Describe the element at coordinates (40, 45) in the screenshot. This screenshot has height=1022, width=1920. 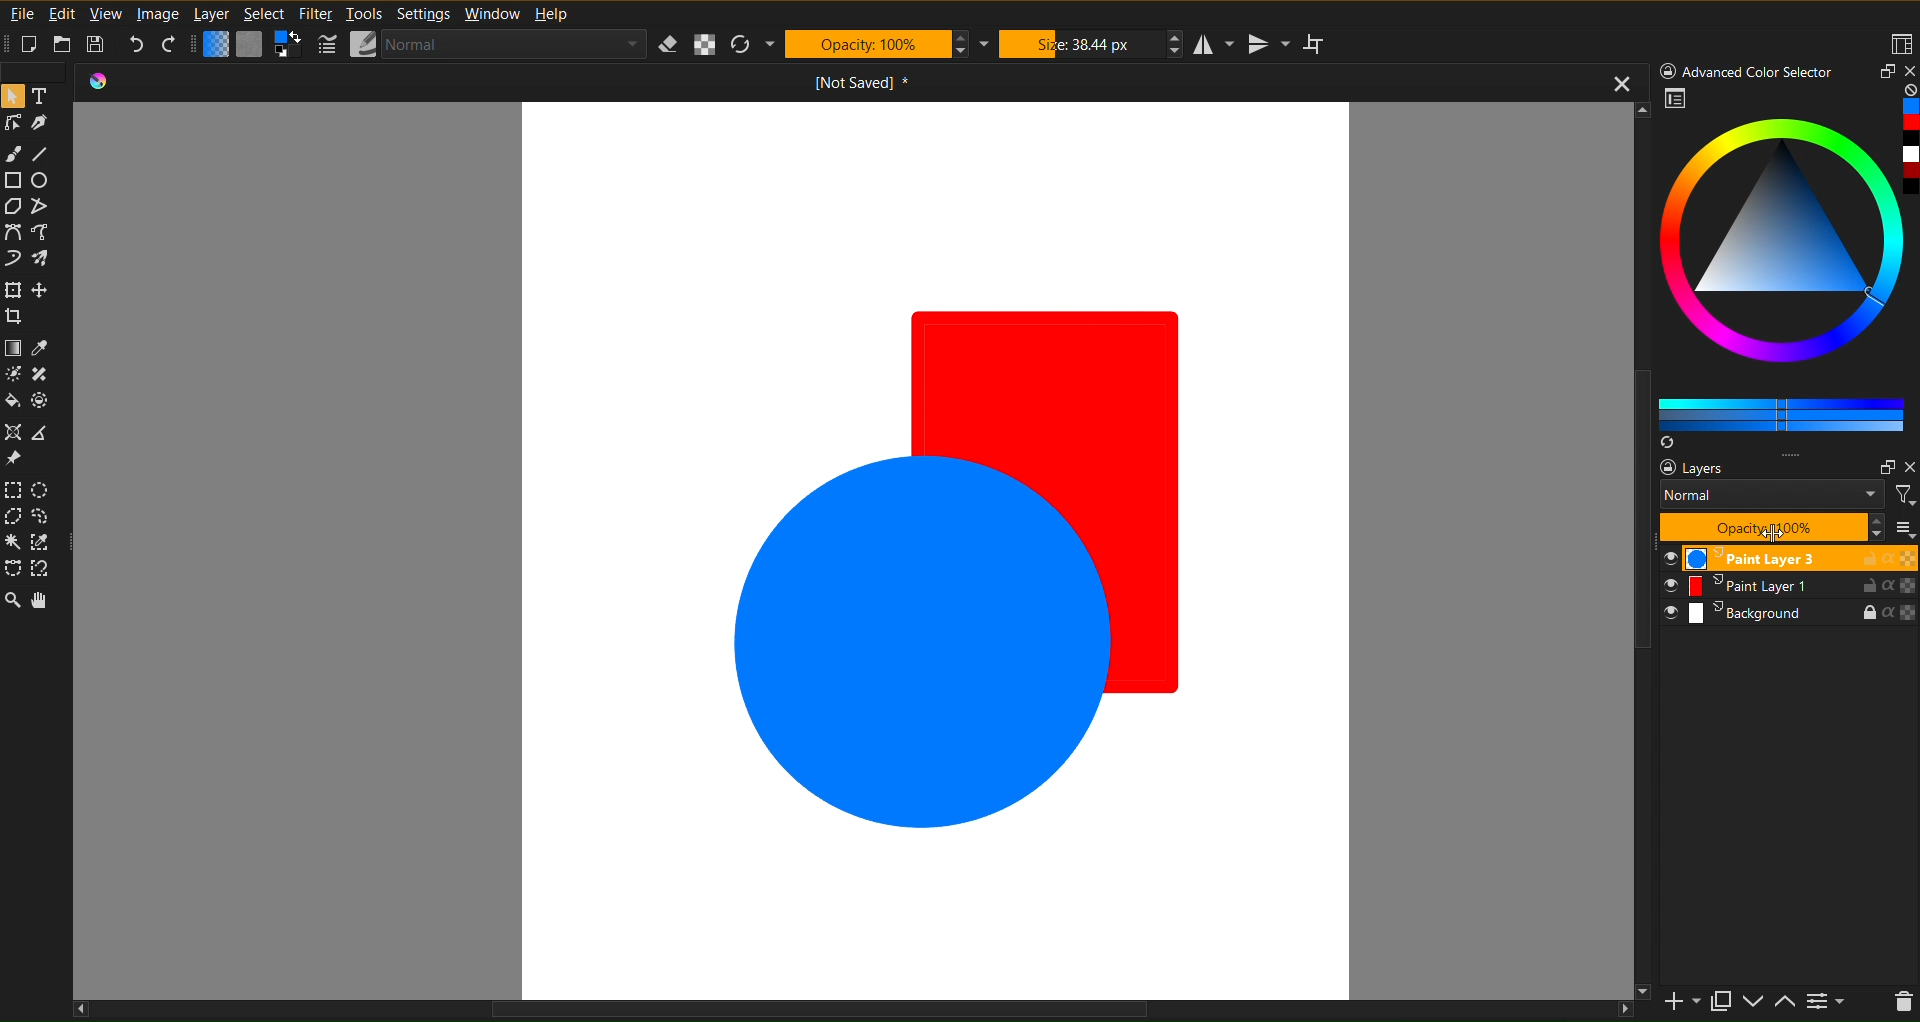
I see `New` at that location.